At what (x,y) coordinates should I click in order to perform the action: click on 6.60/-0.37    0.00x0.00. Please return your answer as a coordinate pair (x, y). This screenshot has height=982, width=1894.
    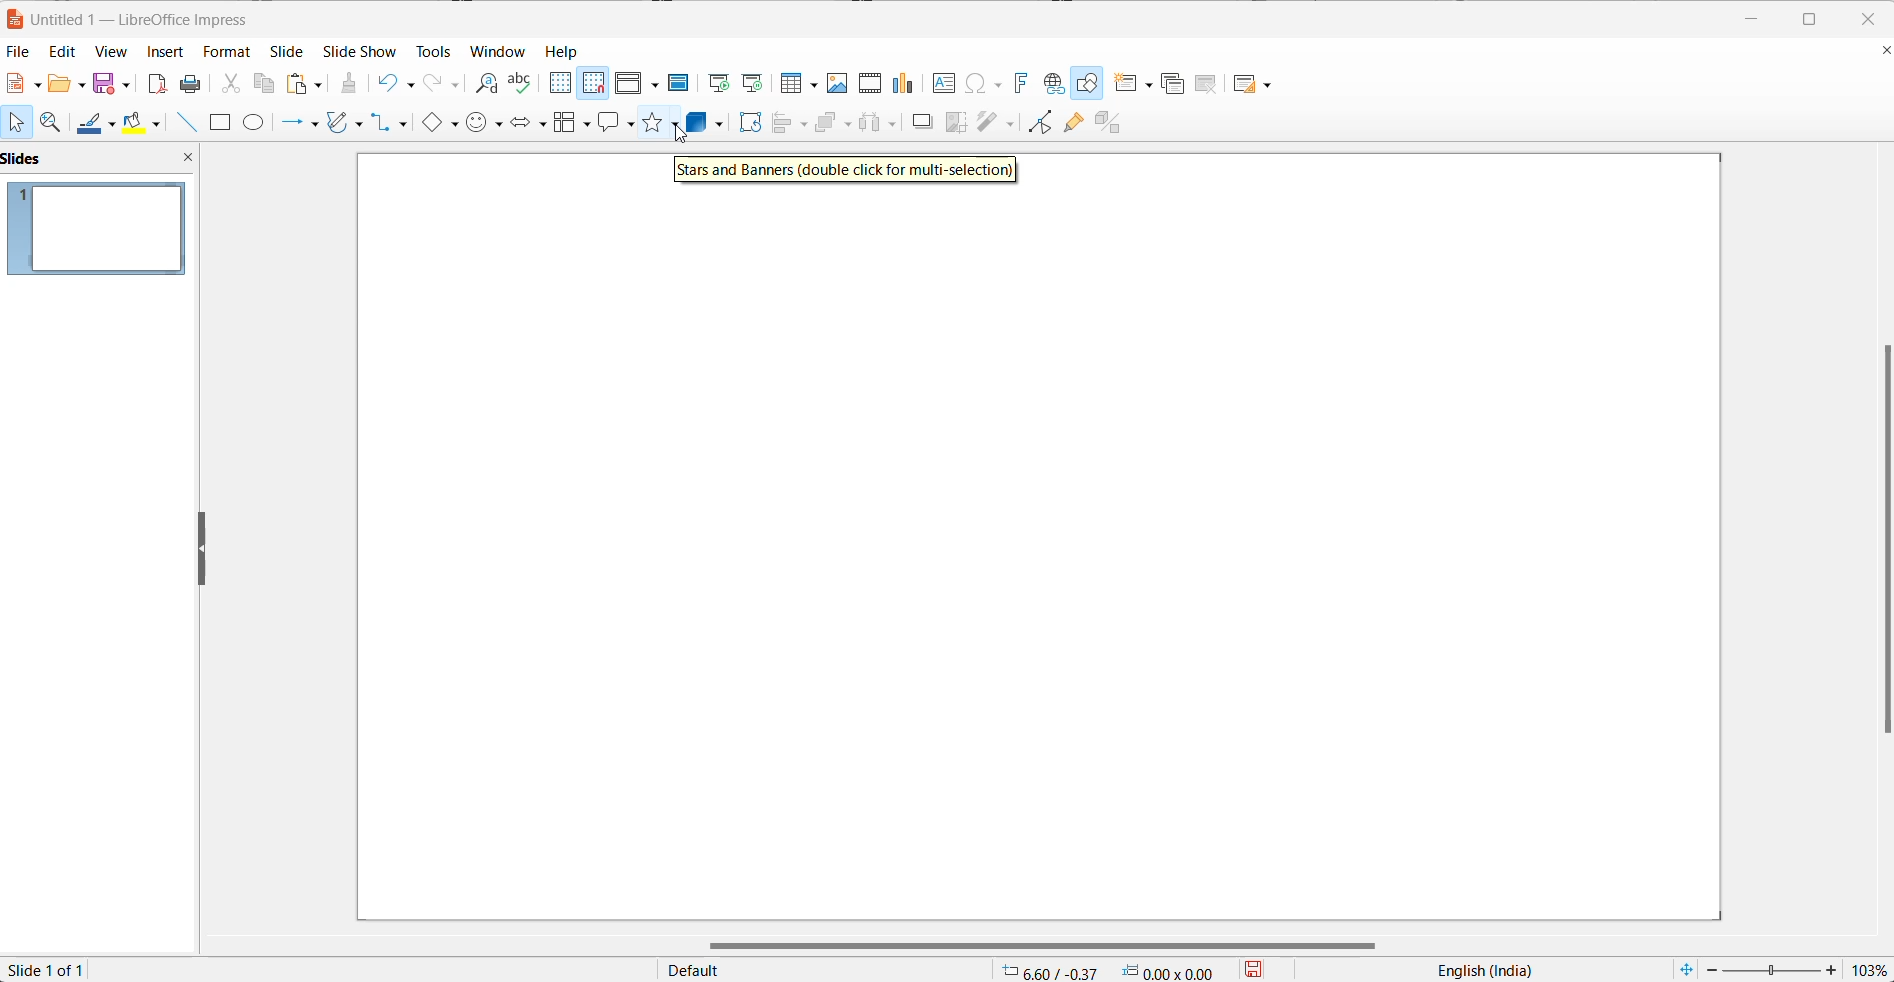
    Looking at the image, I should click on (1110, 972).